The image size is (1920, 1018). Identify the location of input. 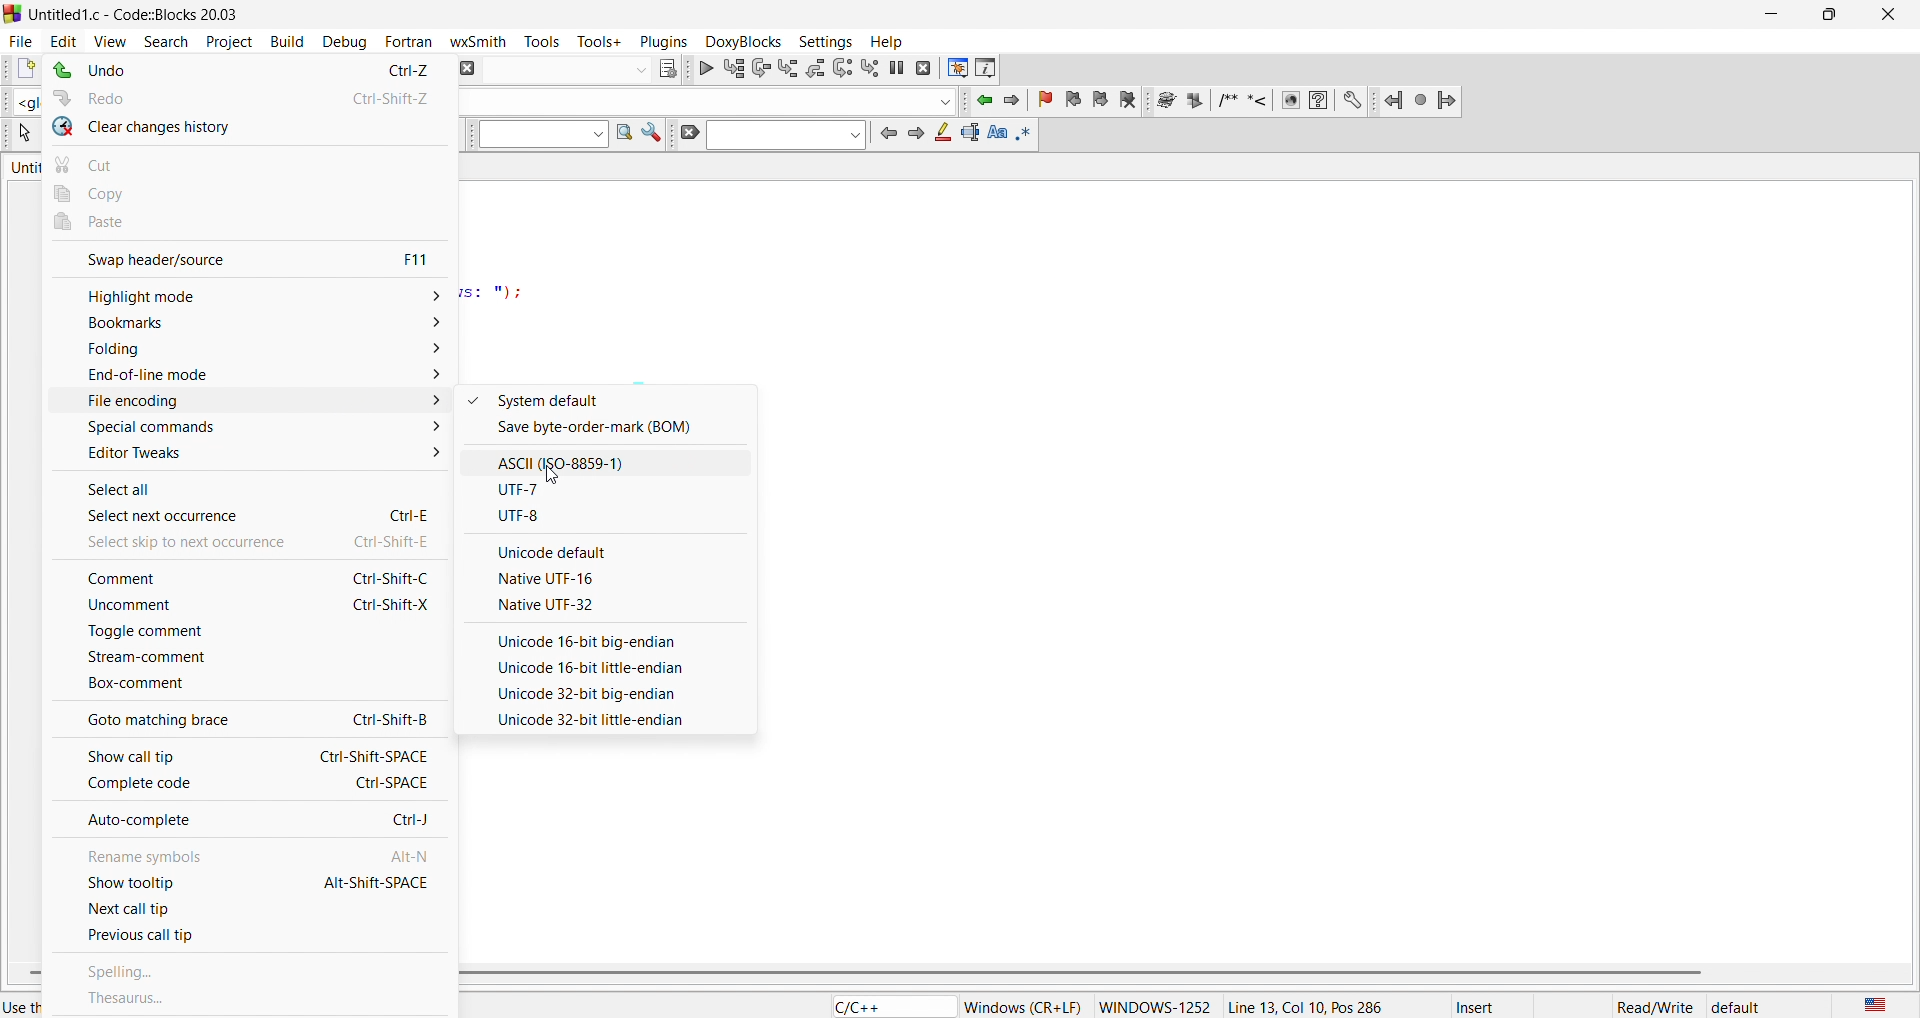
(786, 135).